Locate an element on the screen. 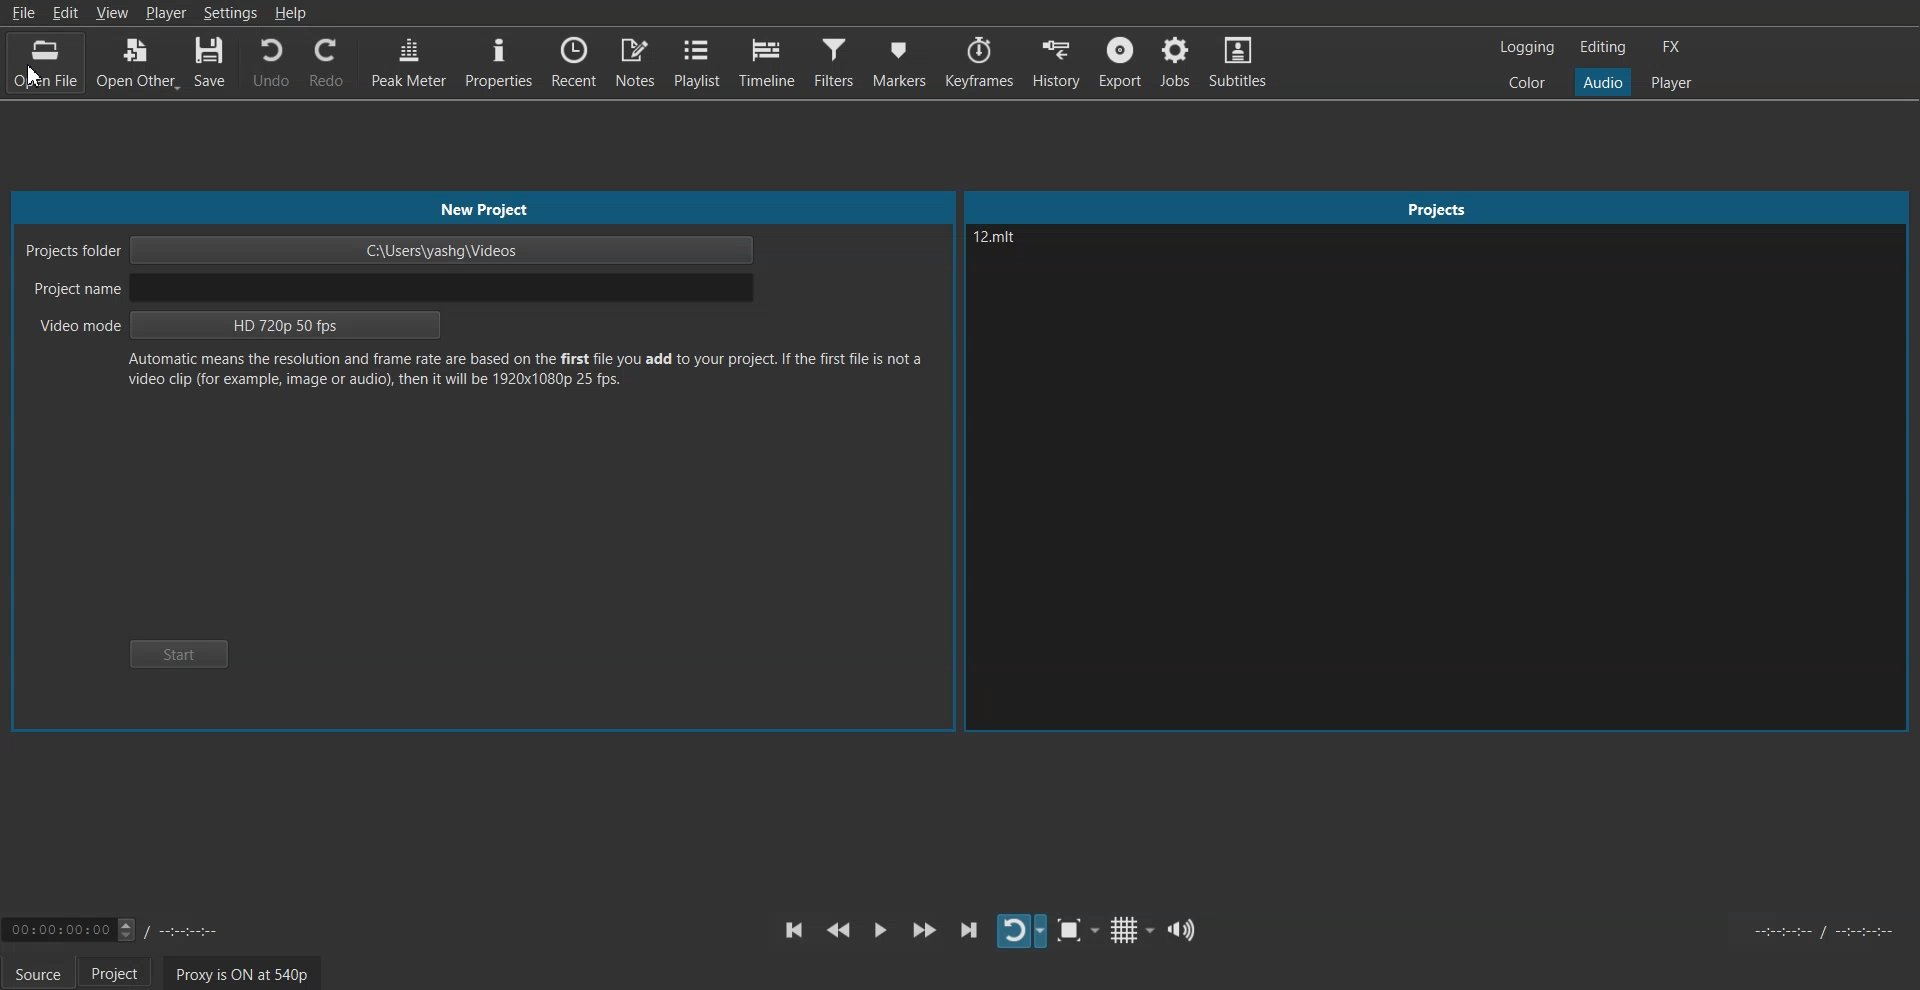 The height and width of the screenshot is (990, 1920). Logging is located at coordinates (1528, 47).